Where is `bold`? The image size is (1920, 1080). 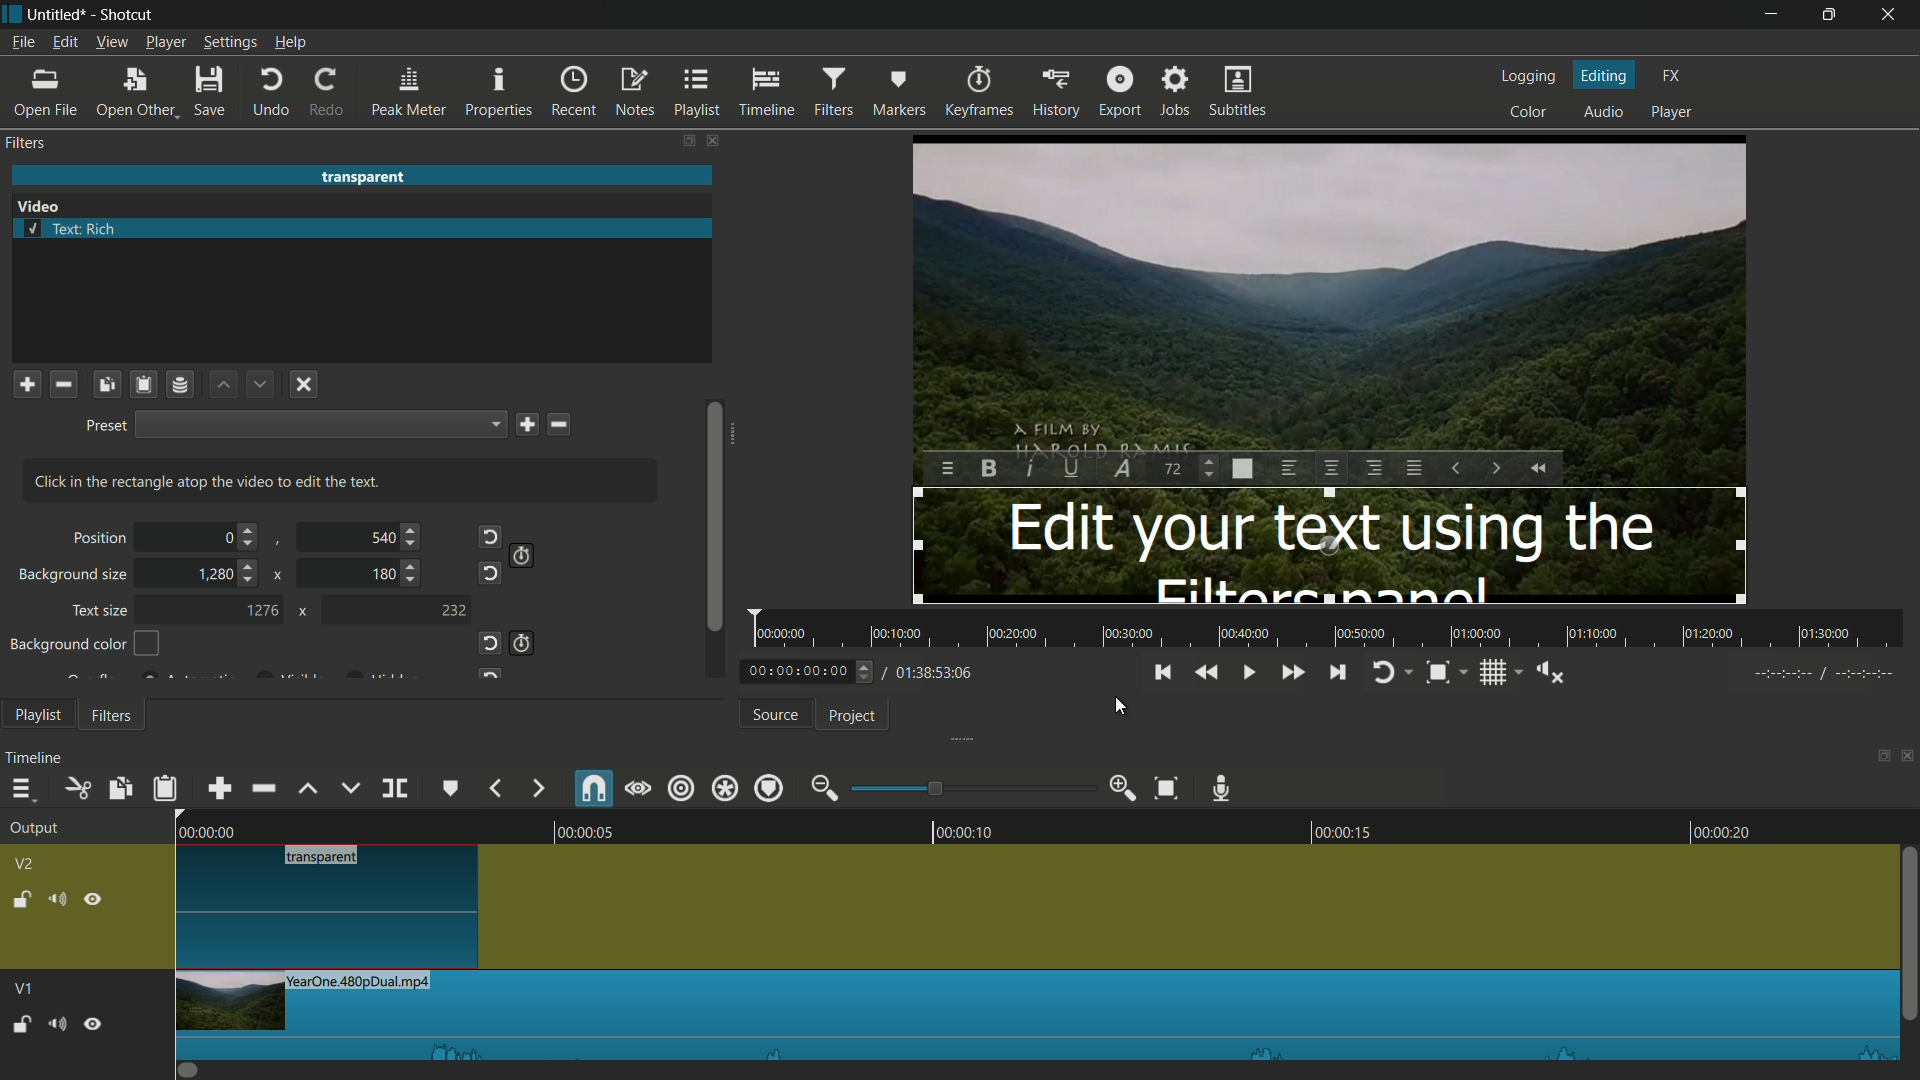
bold is located at coordinates (988, 468).